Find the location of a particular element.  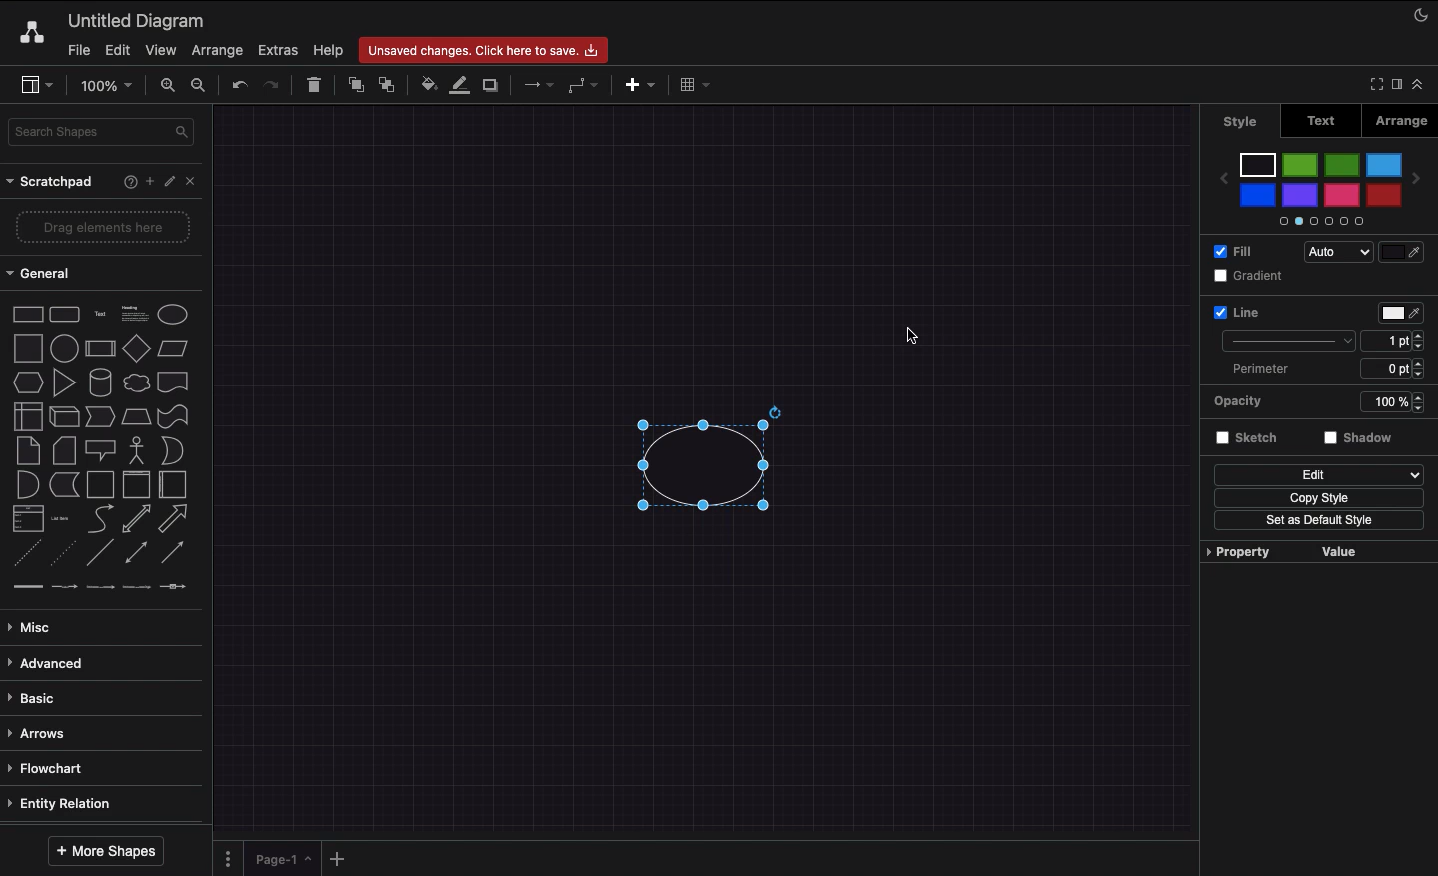

Dotted line is located at coordinates (63, 555).